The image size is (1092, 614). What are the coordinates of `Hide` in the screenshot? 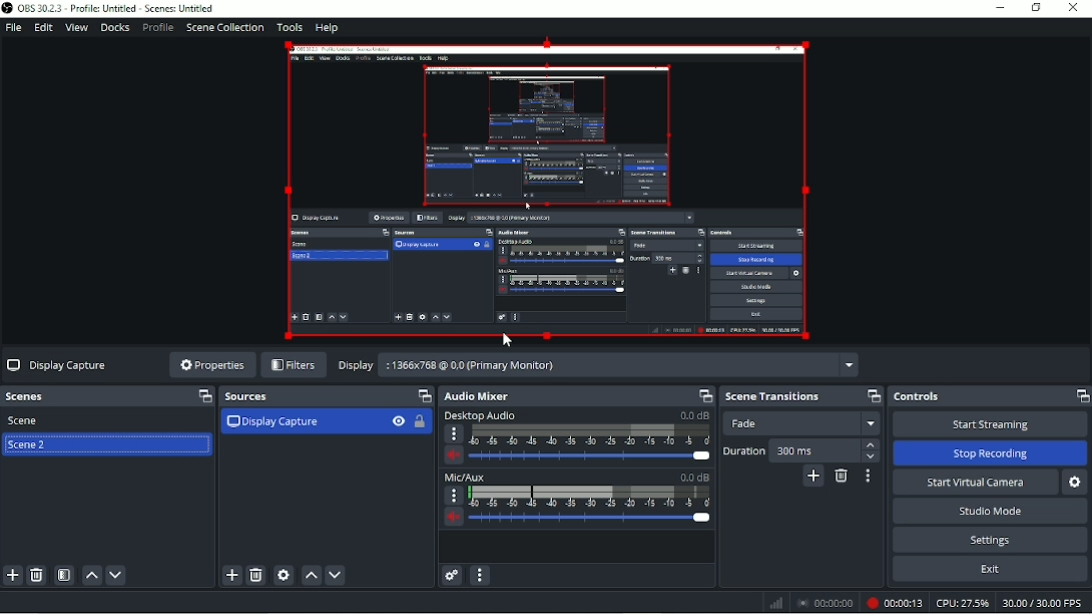 It's located at (398, 423).